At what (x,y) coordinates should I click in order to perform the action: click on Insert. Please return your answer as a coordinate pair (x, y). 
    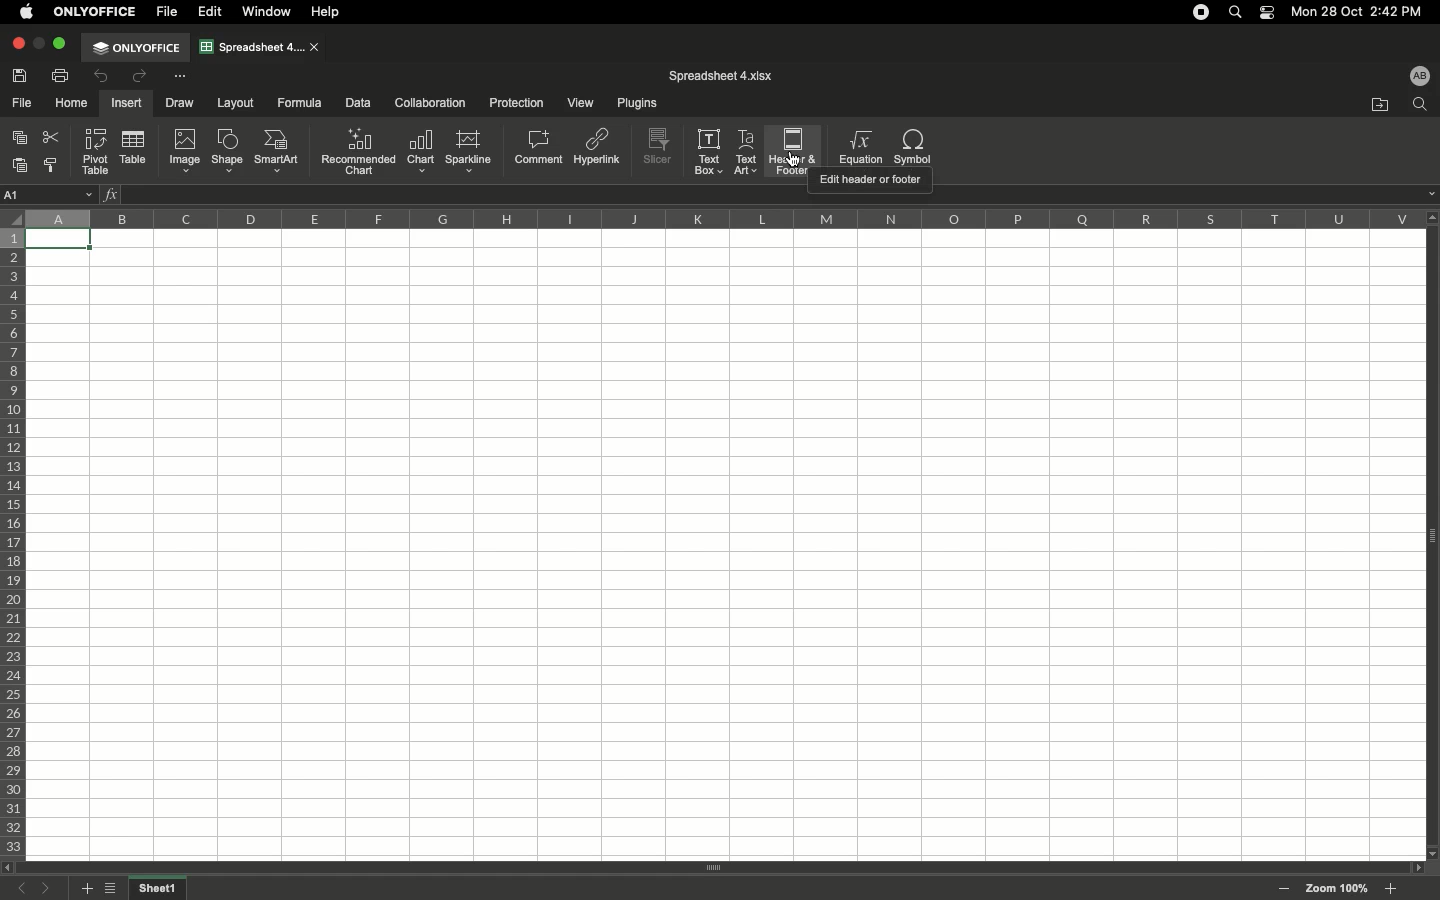
    Looking at the image, I should click on (125, 103).